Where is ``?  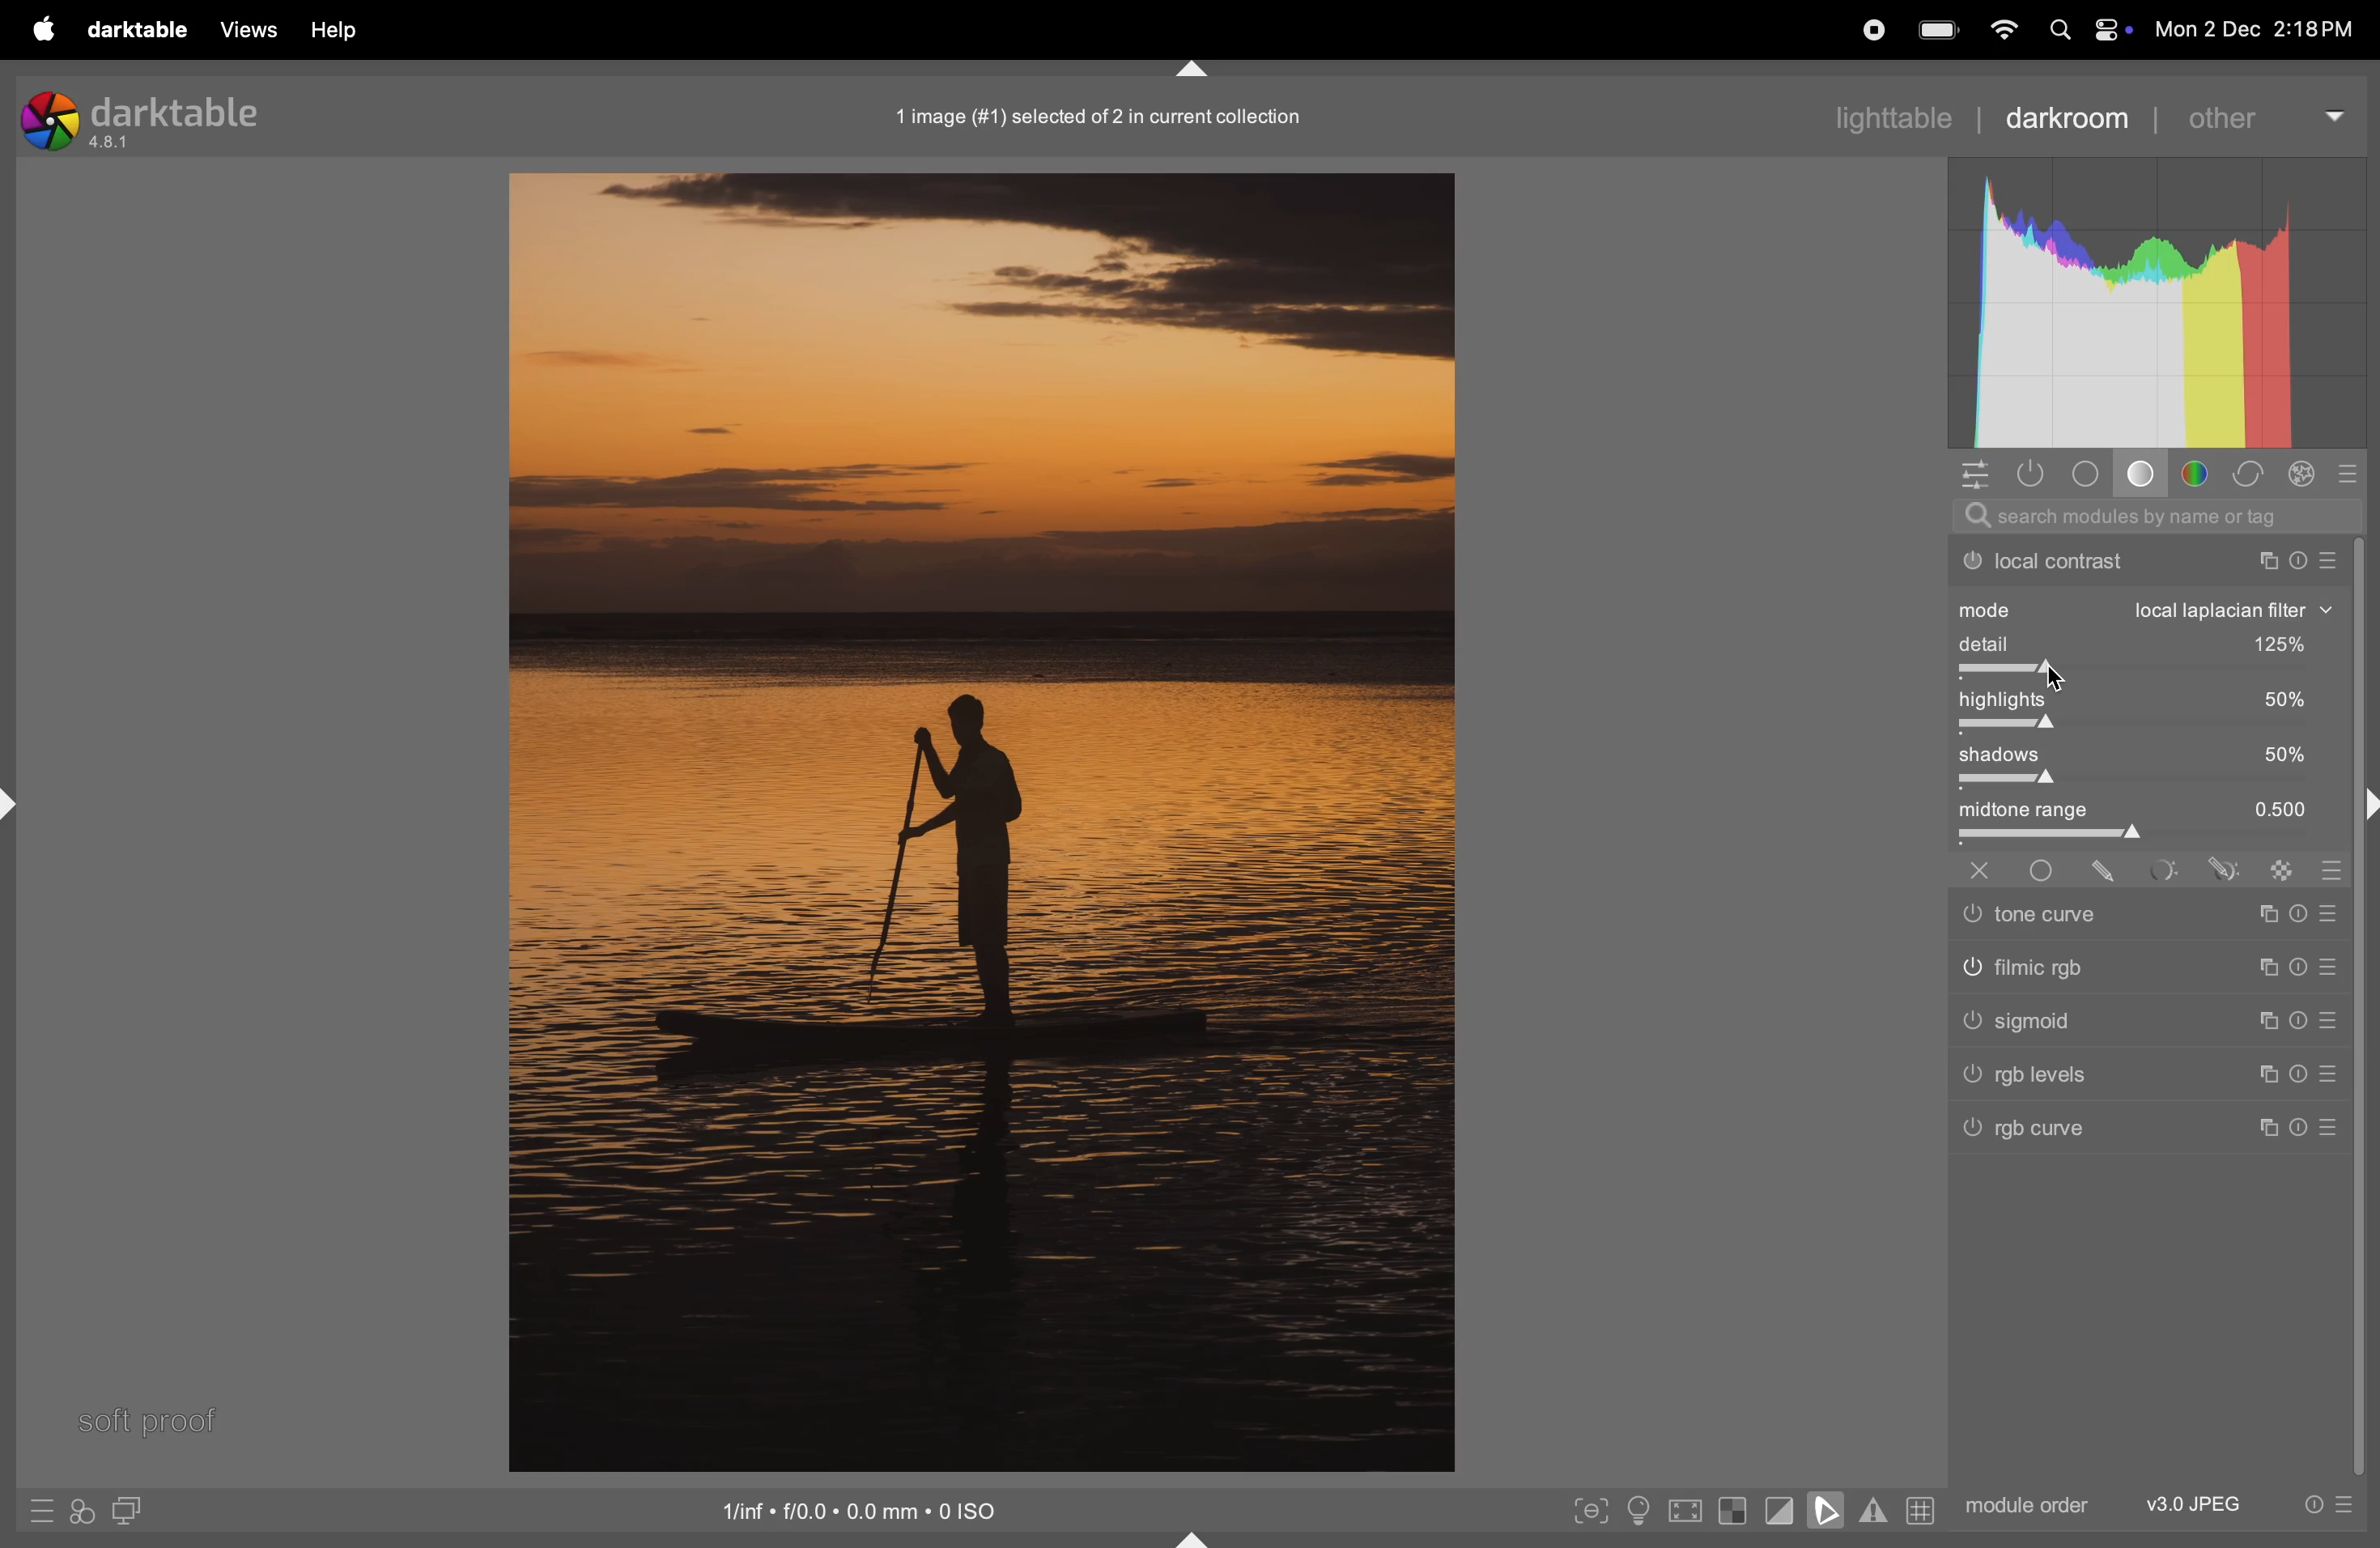
 is located at coordinates (2048, 869).